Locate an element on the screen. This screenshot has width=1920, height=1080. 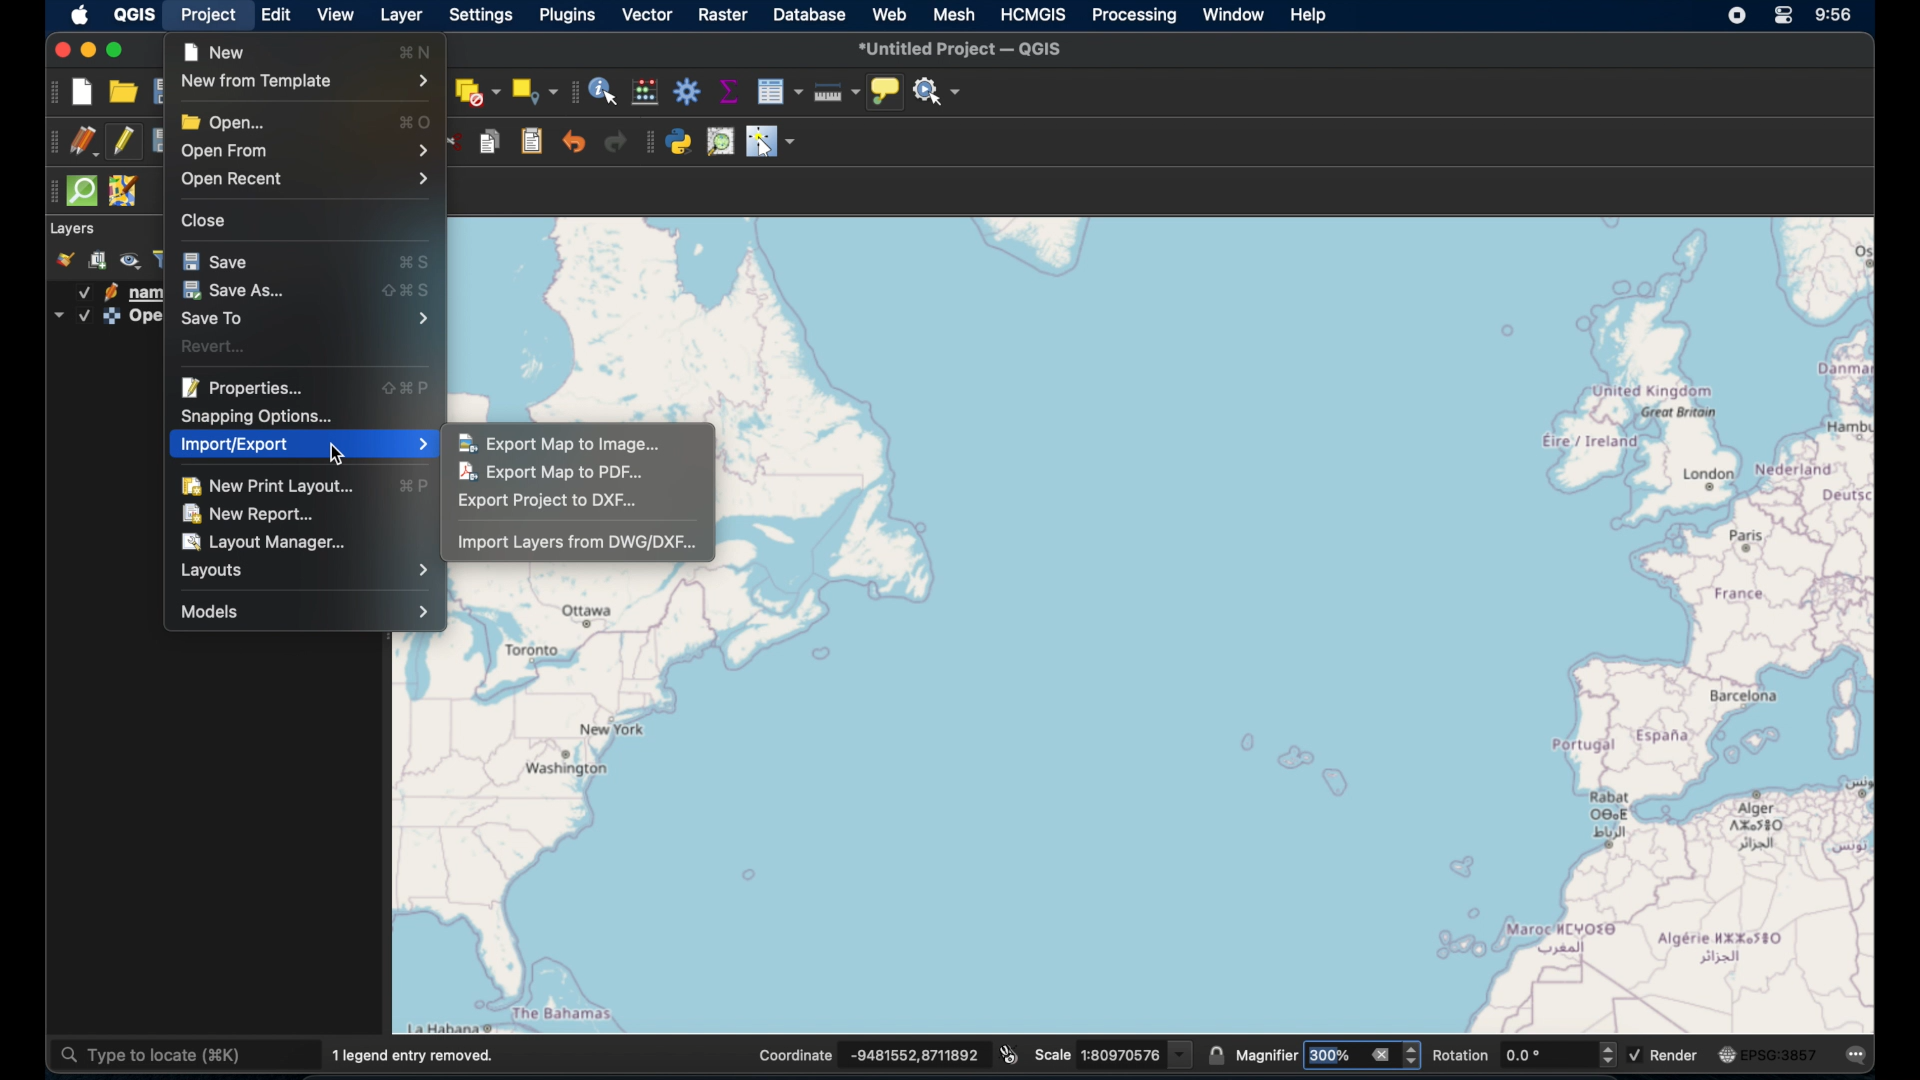
identify features is located at coordinates (605, 92).